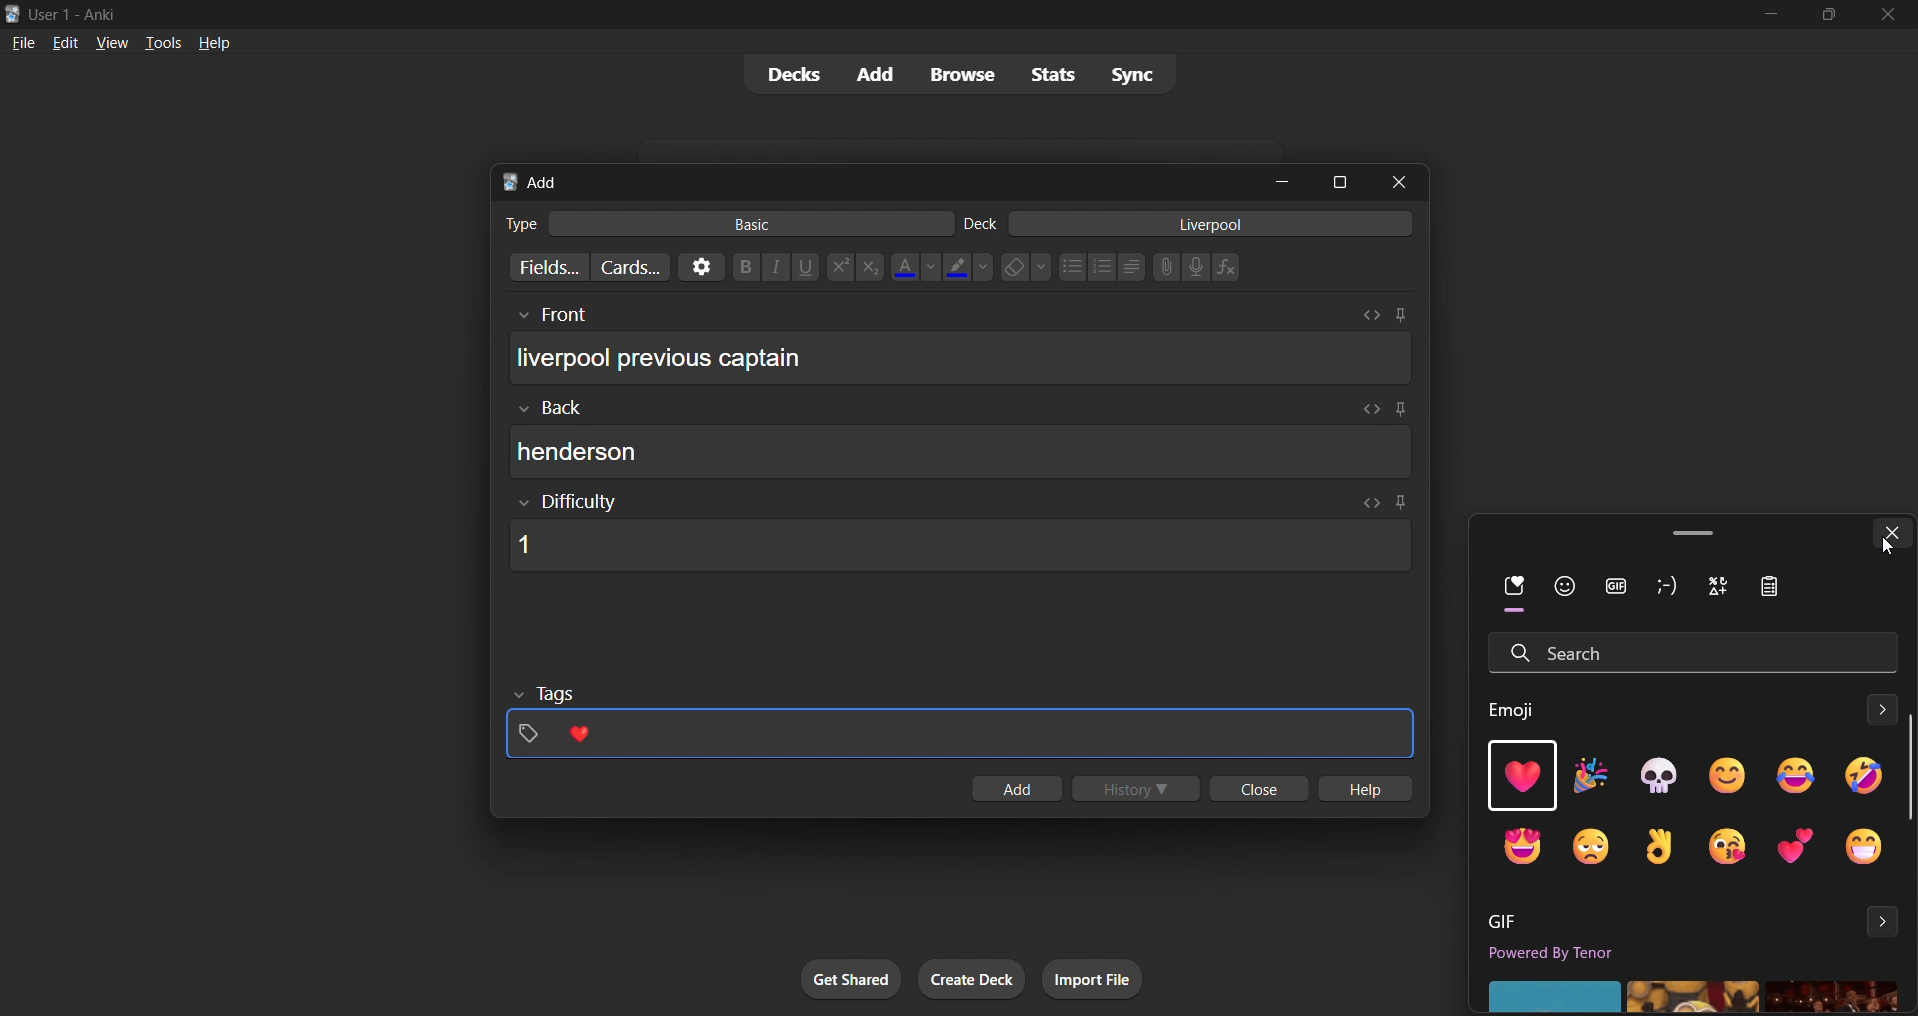 This screenshot has width=1918, height=1016. I want to click on close, so click(1255, 790).